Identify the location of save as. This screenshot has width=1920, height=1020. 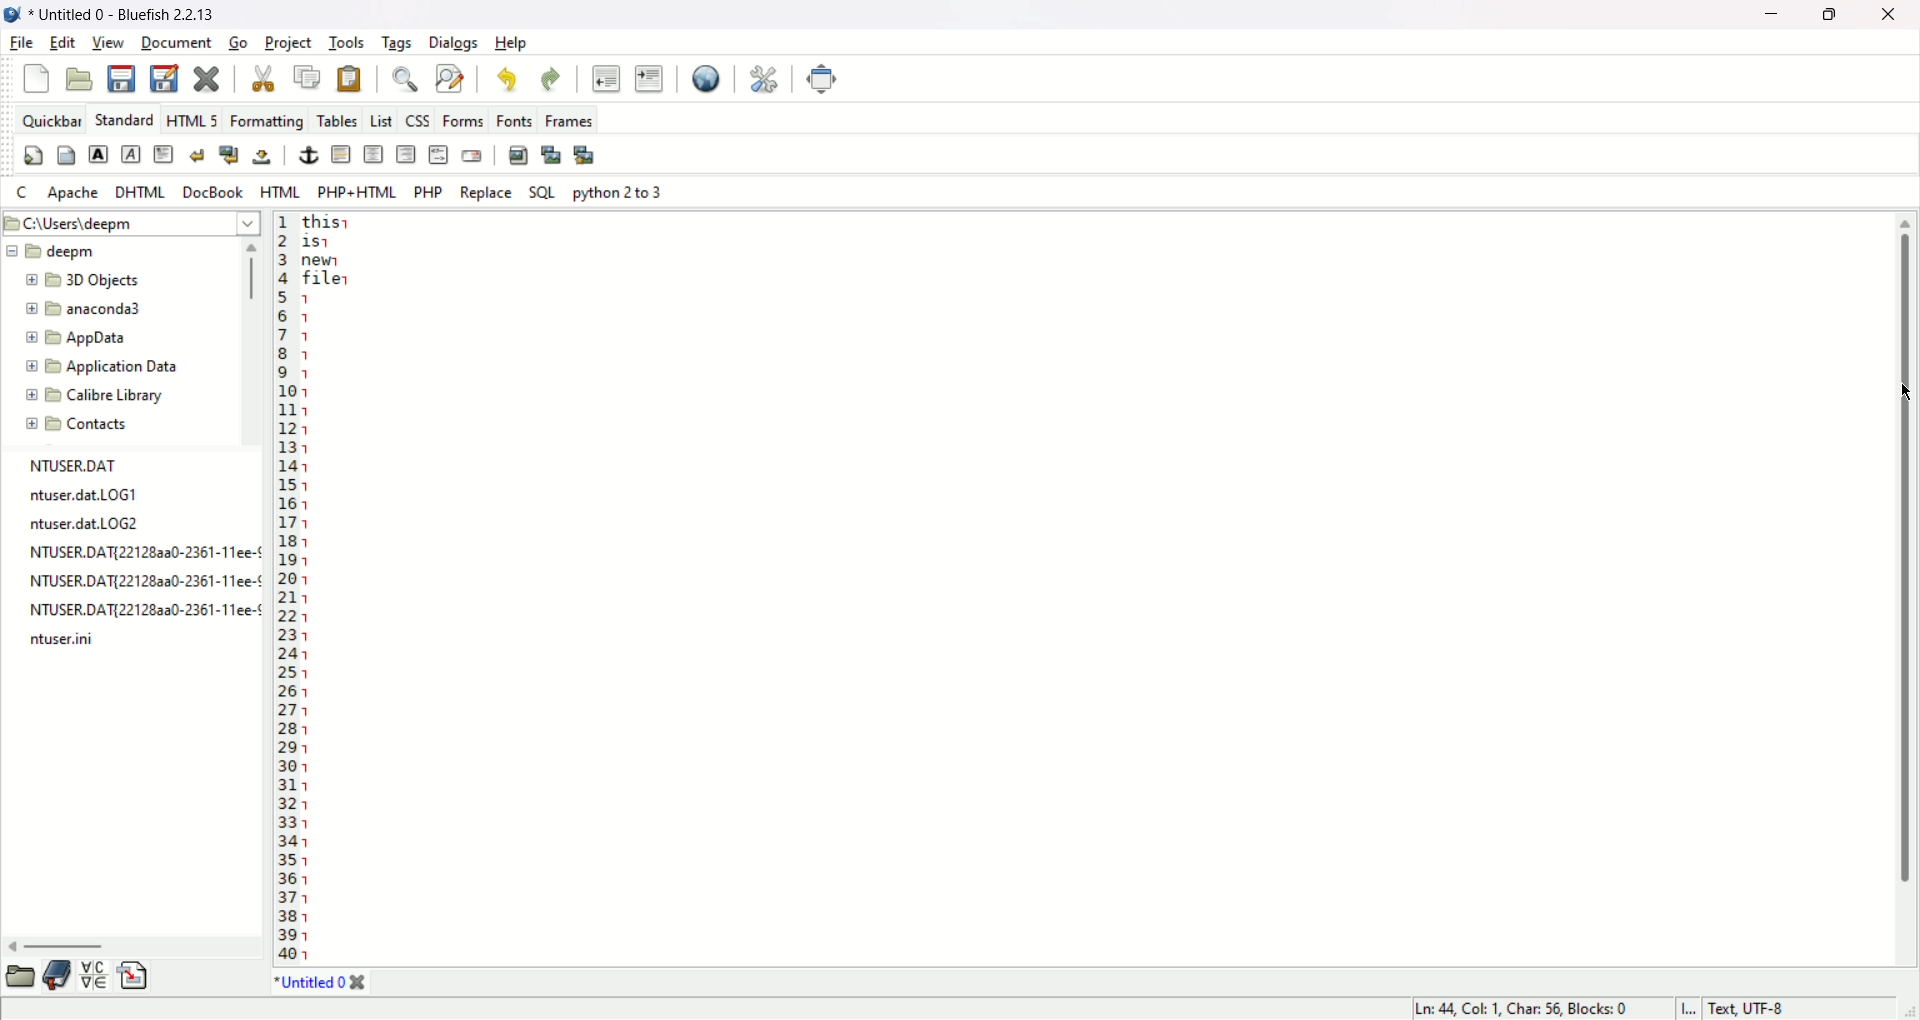
(163, 78).